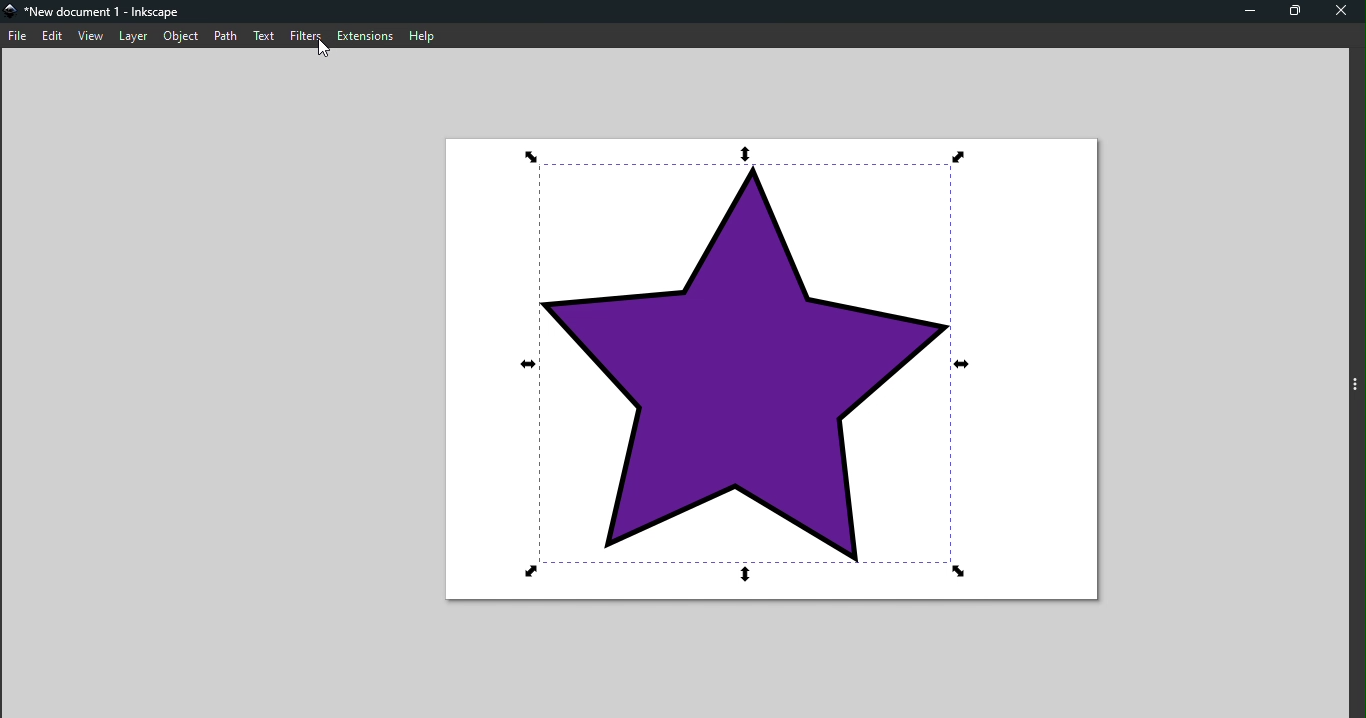  I want to click on Maximize, so click(1301, 10).